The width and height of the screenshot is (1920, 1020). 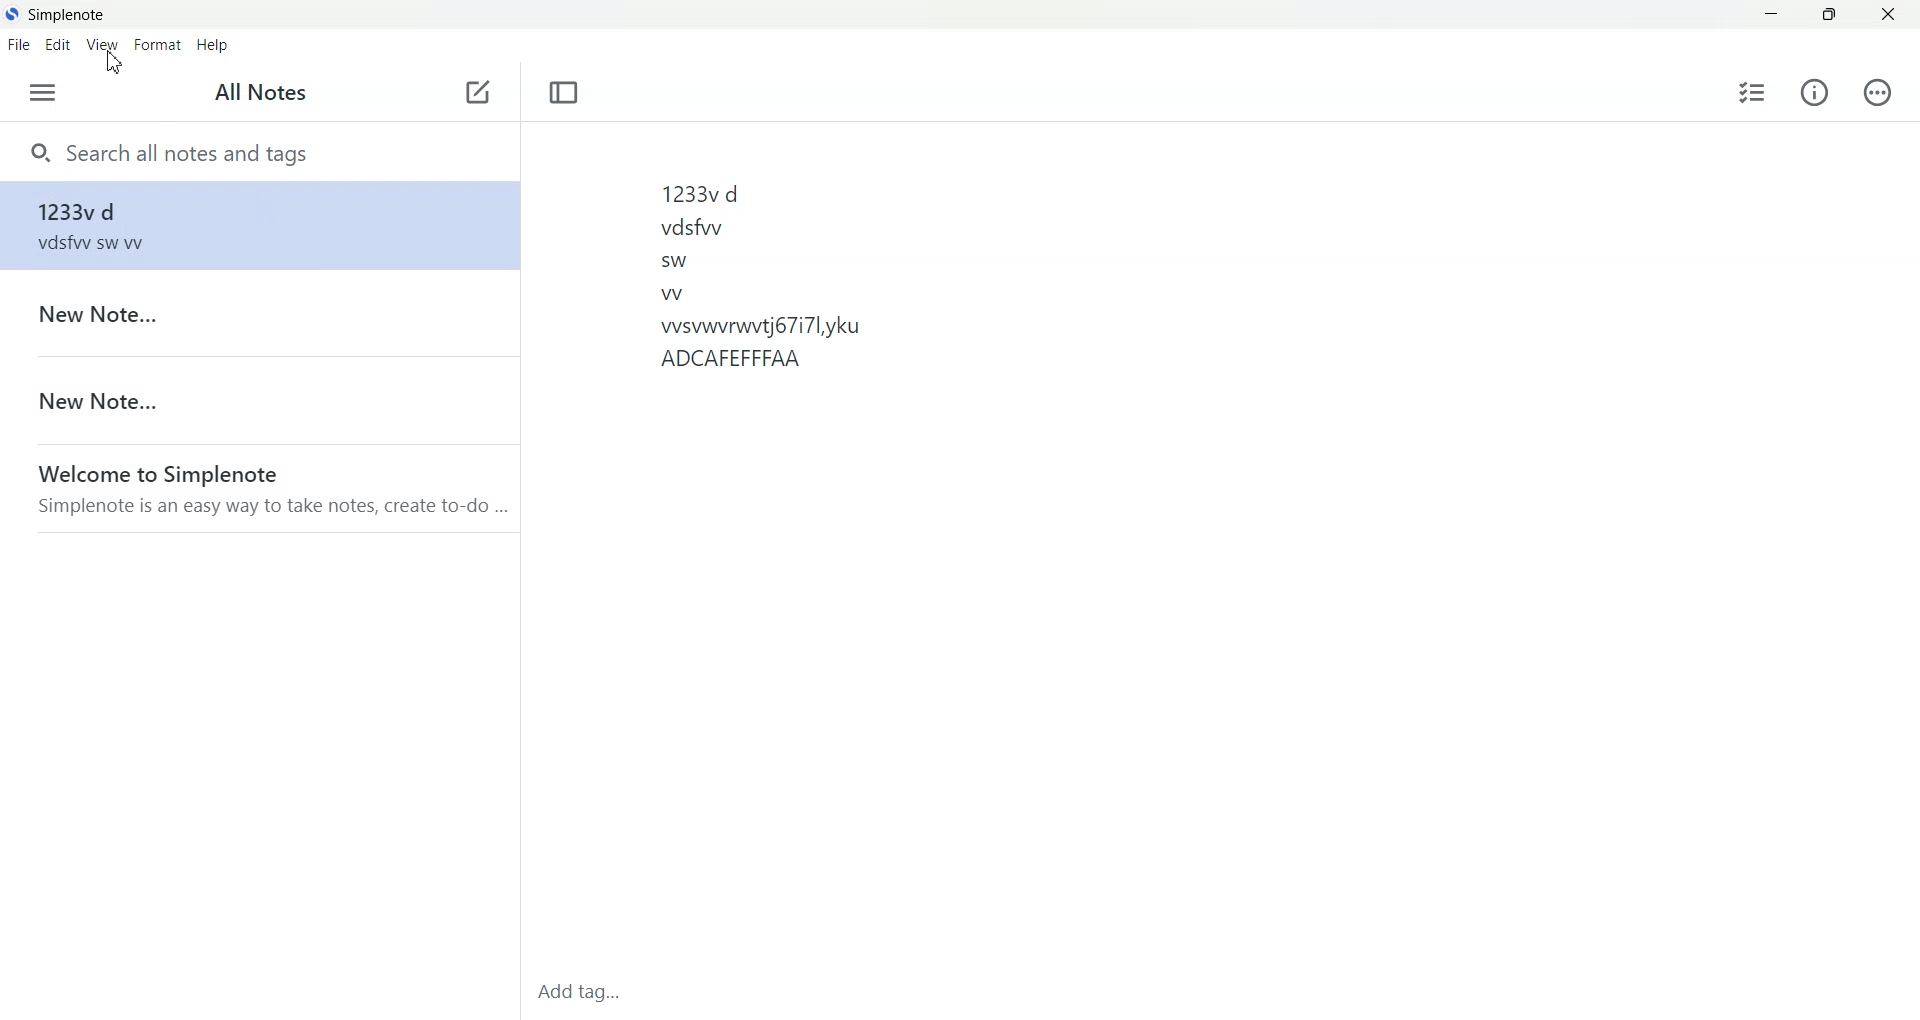 I want to click on Cursor, so click(x=114, y=61).